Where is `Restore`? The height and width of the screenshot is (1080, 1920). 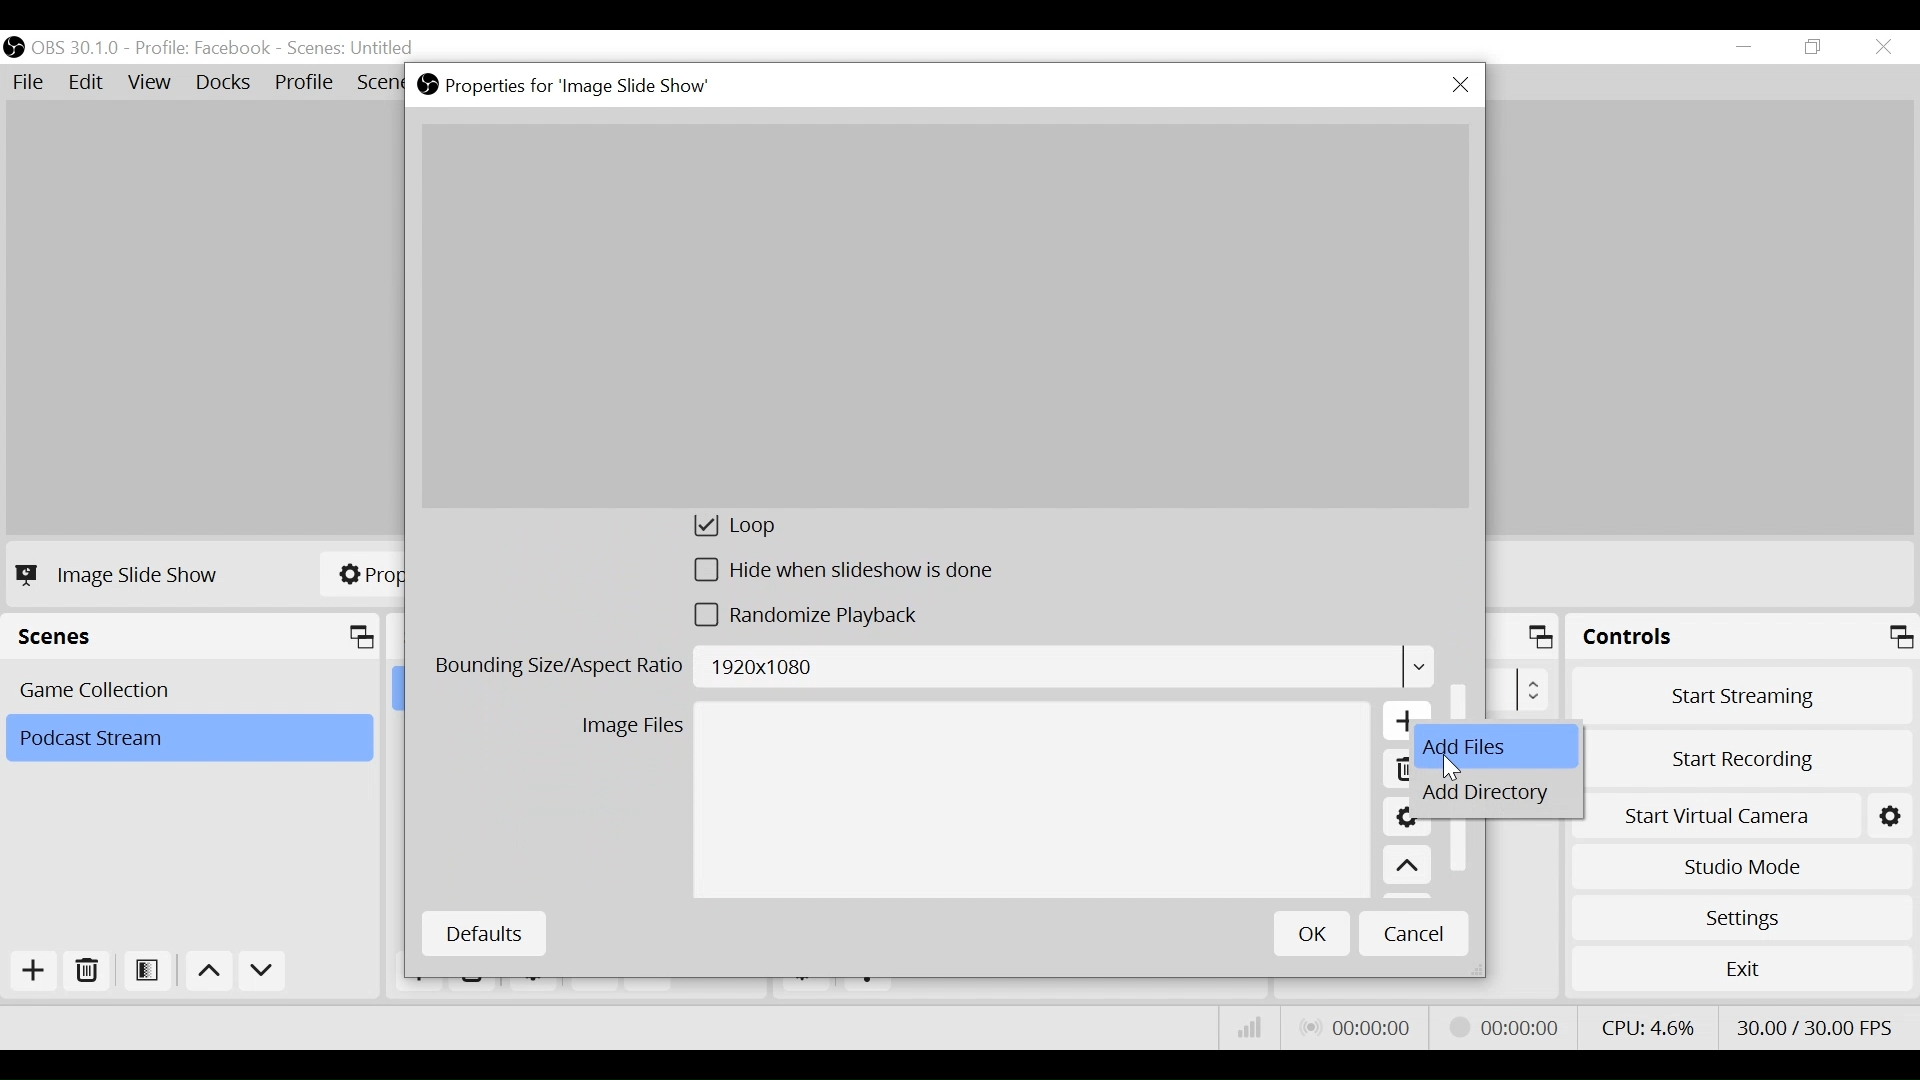
Restore is located at coordinates (1815, 48).